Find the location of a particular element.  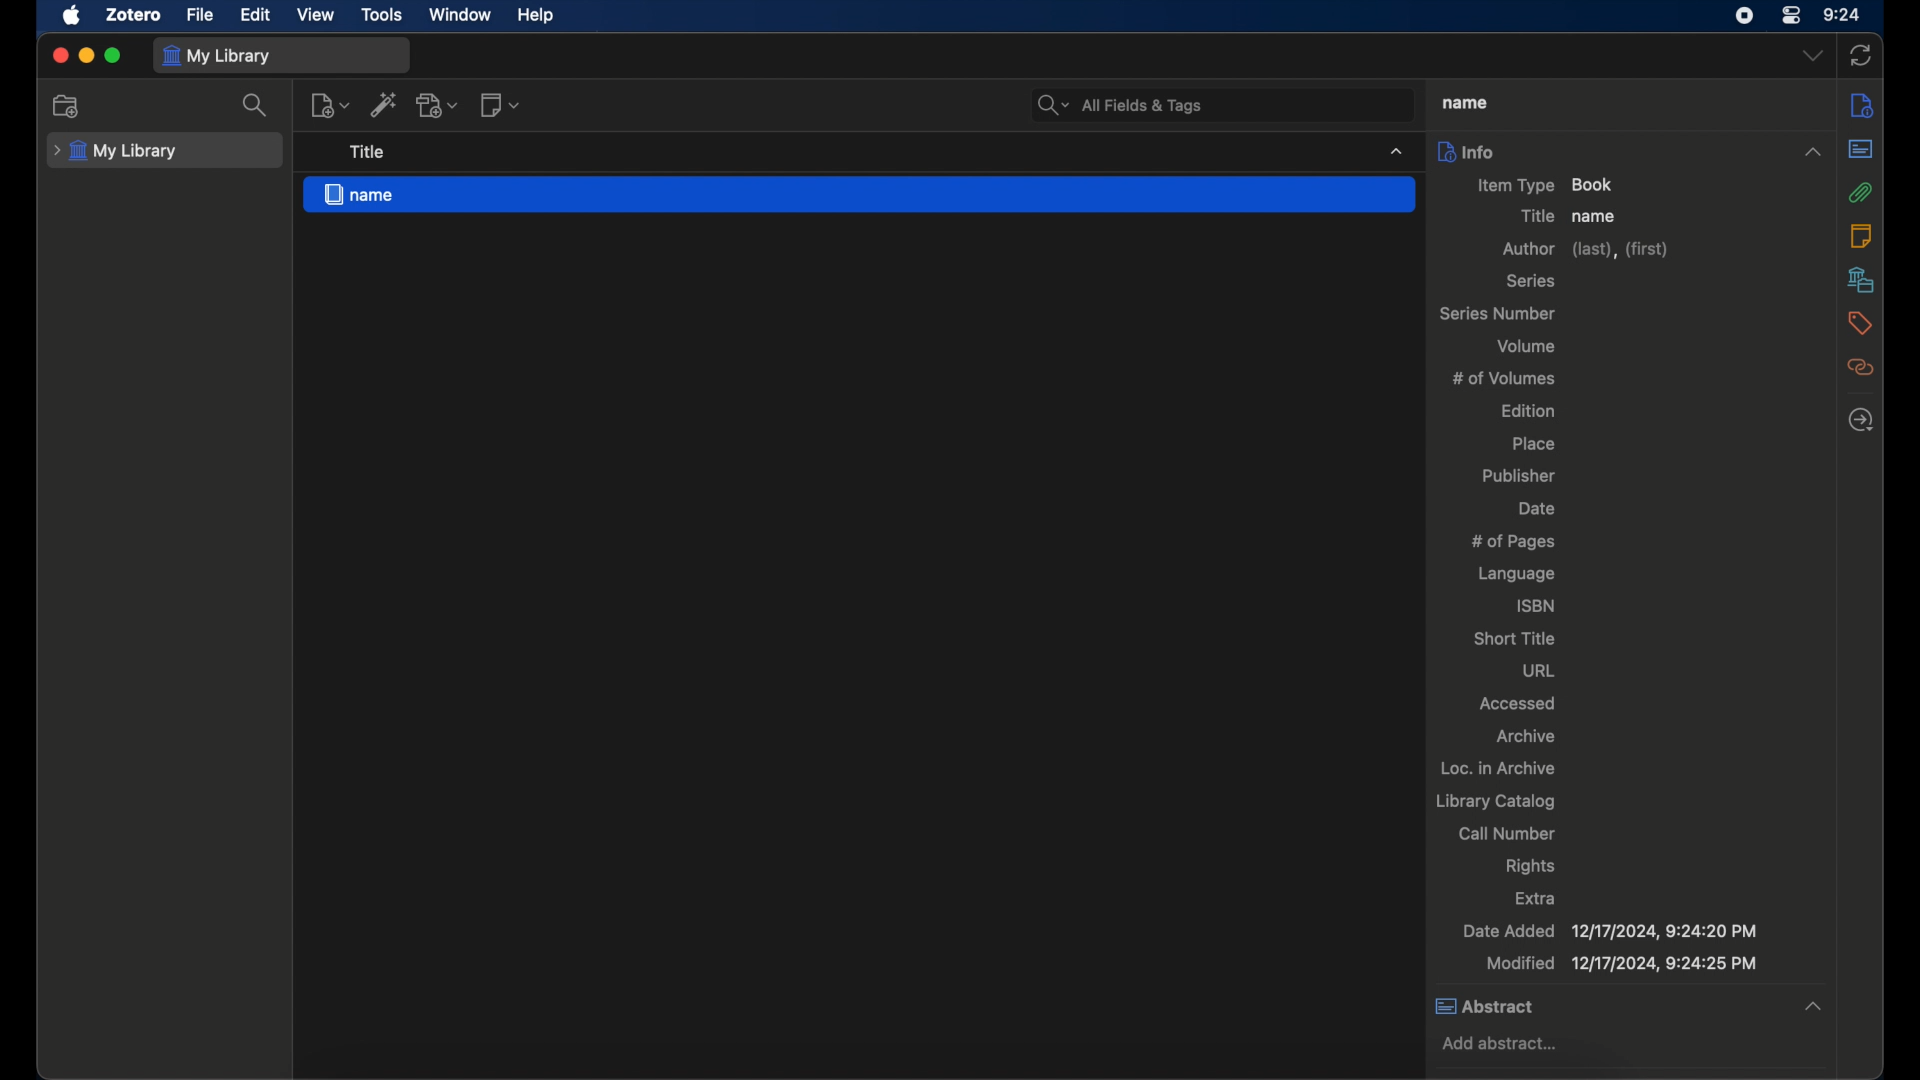

dropdown is located at coordinates (1814, 1008).